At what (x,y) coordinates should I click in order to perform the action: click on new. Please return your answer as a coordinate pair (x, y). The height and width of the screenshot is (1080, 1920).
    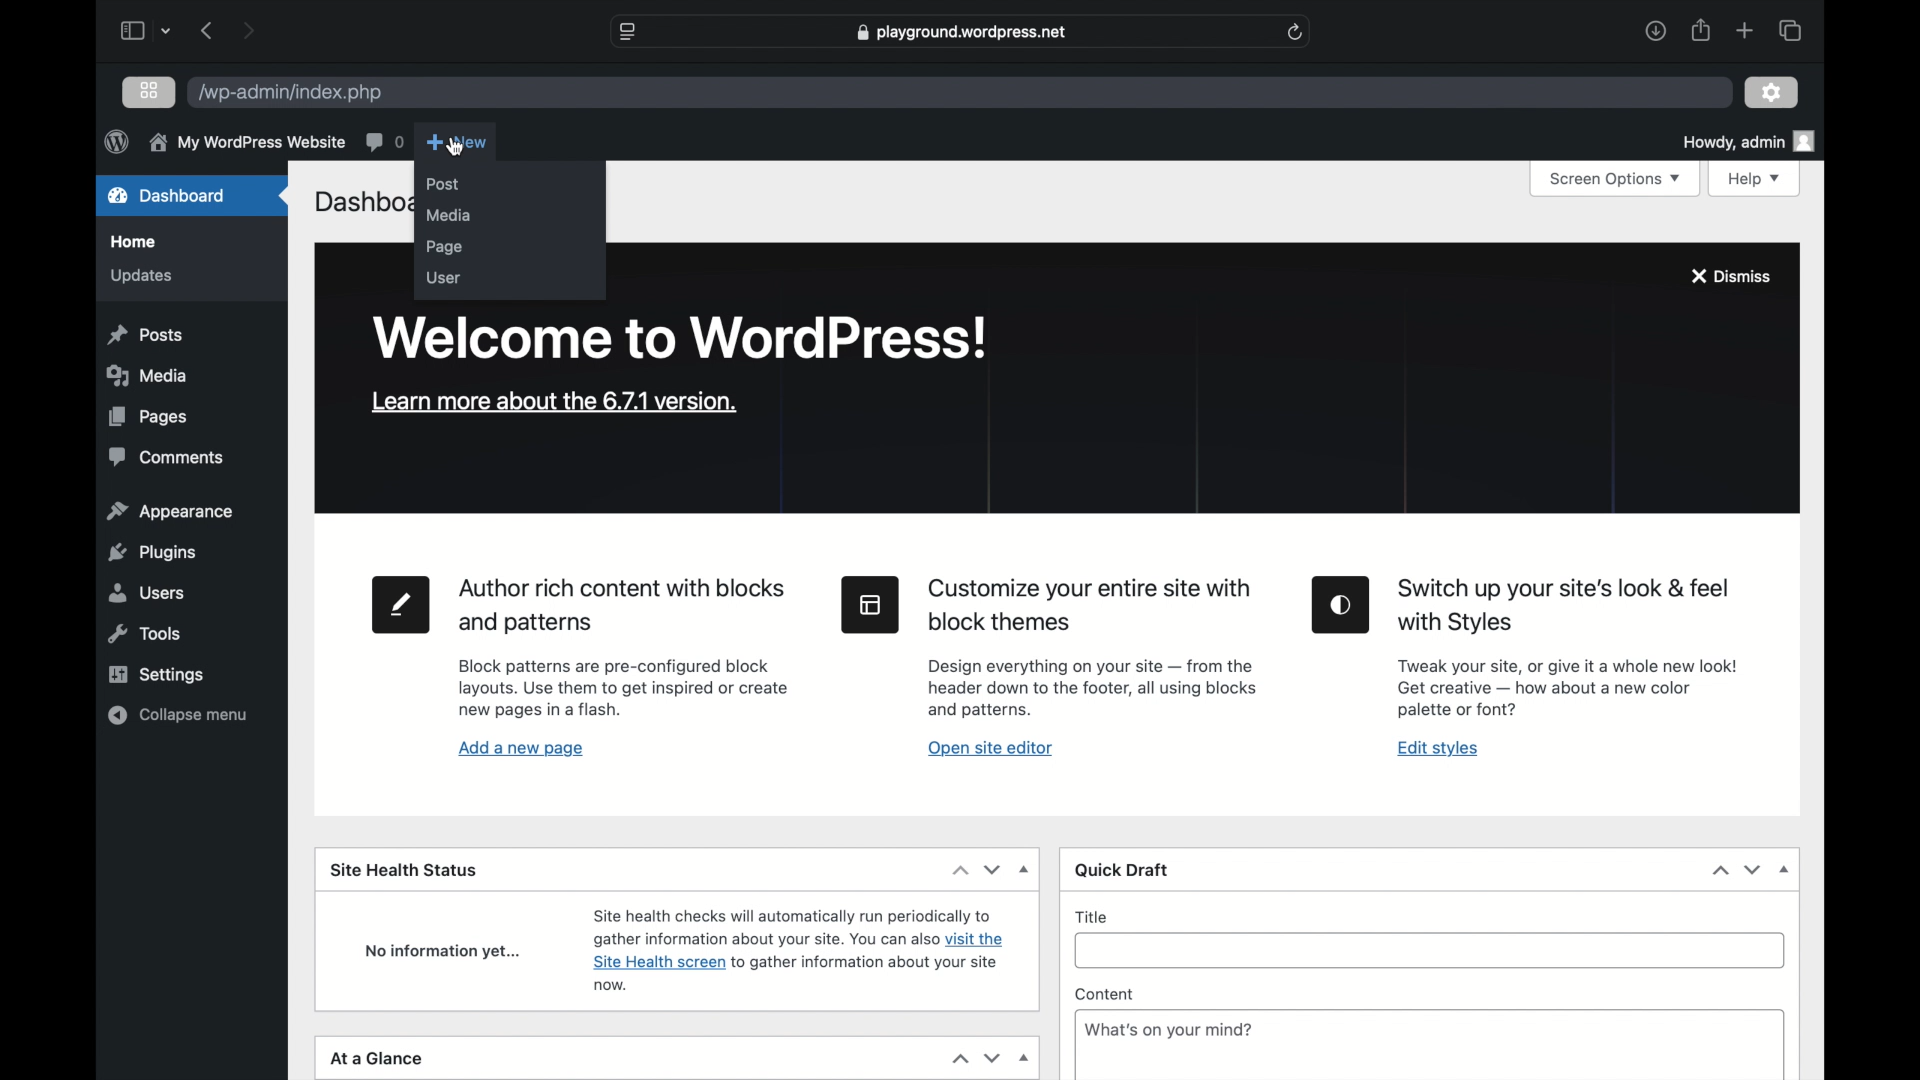
    Looking at the image, I should click on (456, 141).